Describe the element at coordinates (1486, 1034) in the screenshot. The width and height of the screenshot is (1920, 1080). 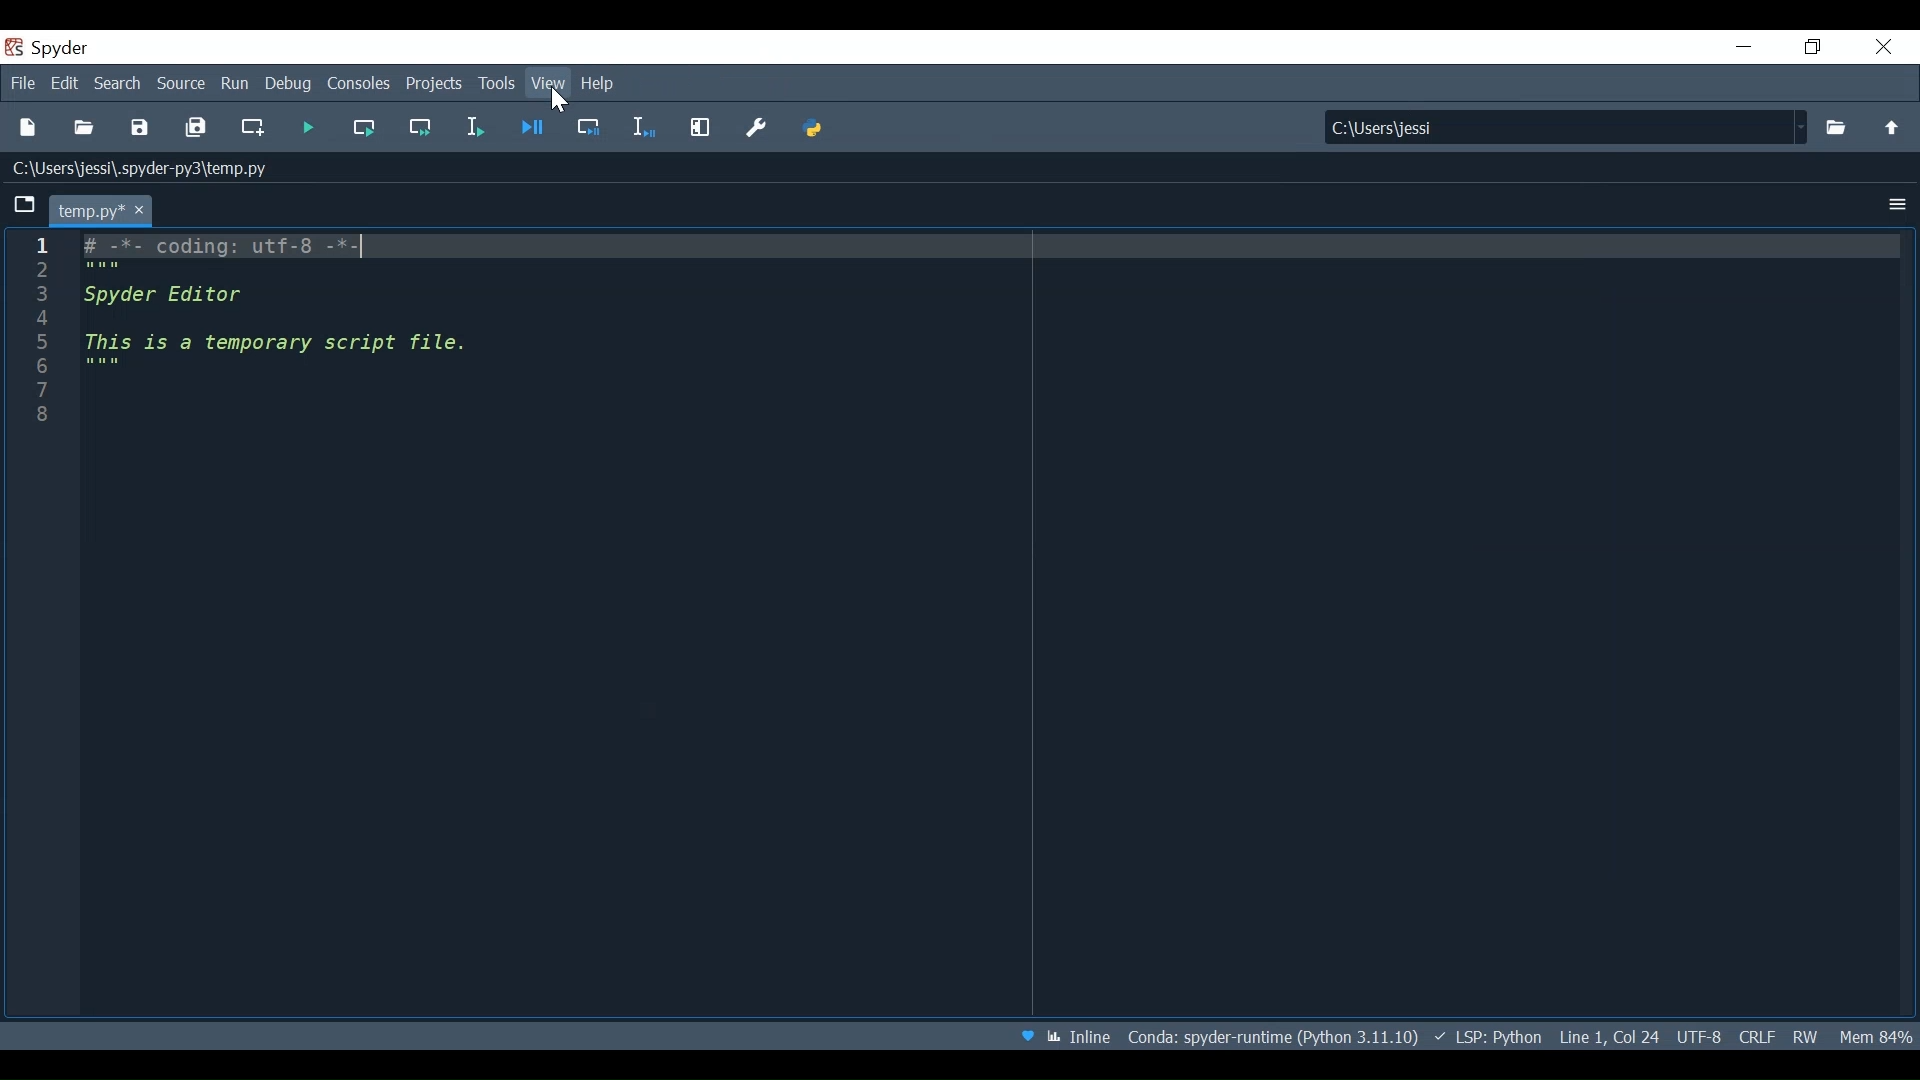
I see `Language` at that location.